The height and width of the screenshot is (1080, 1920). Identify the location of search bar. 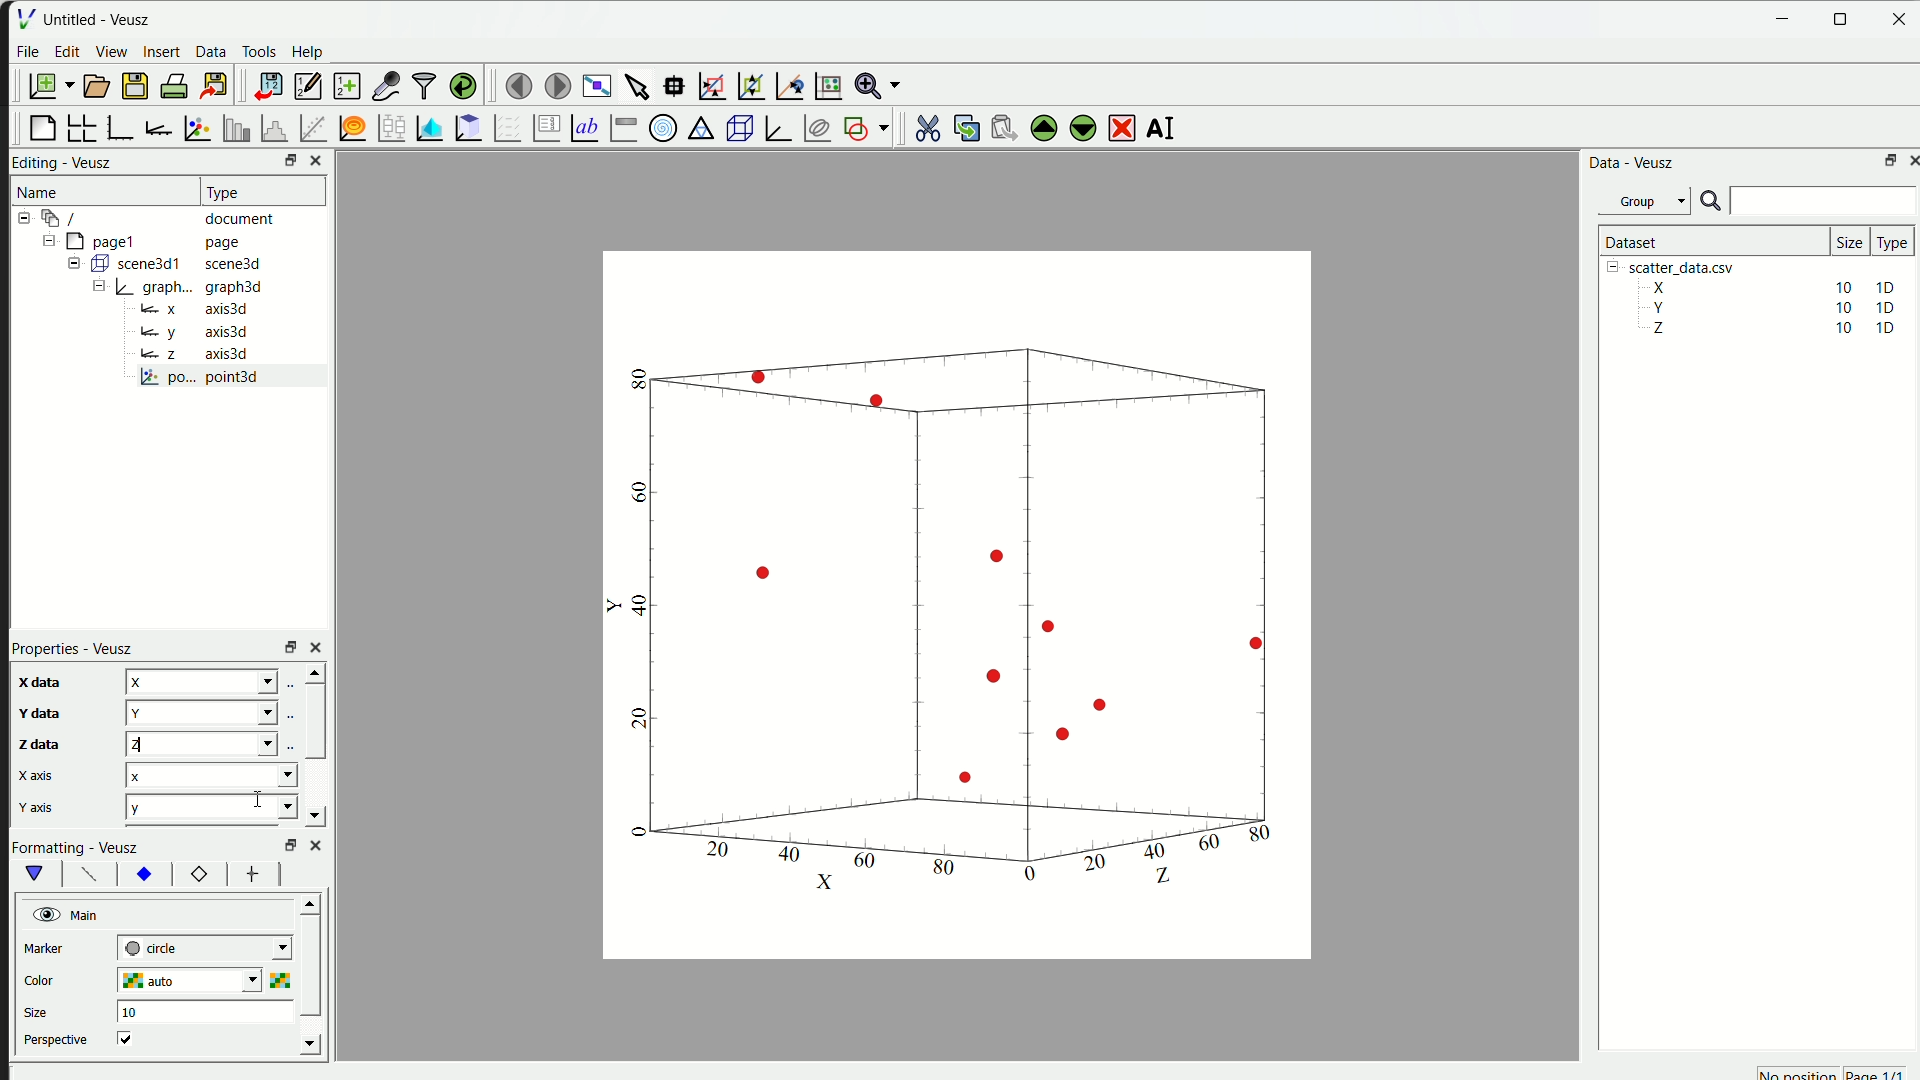
(1826, 201).